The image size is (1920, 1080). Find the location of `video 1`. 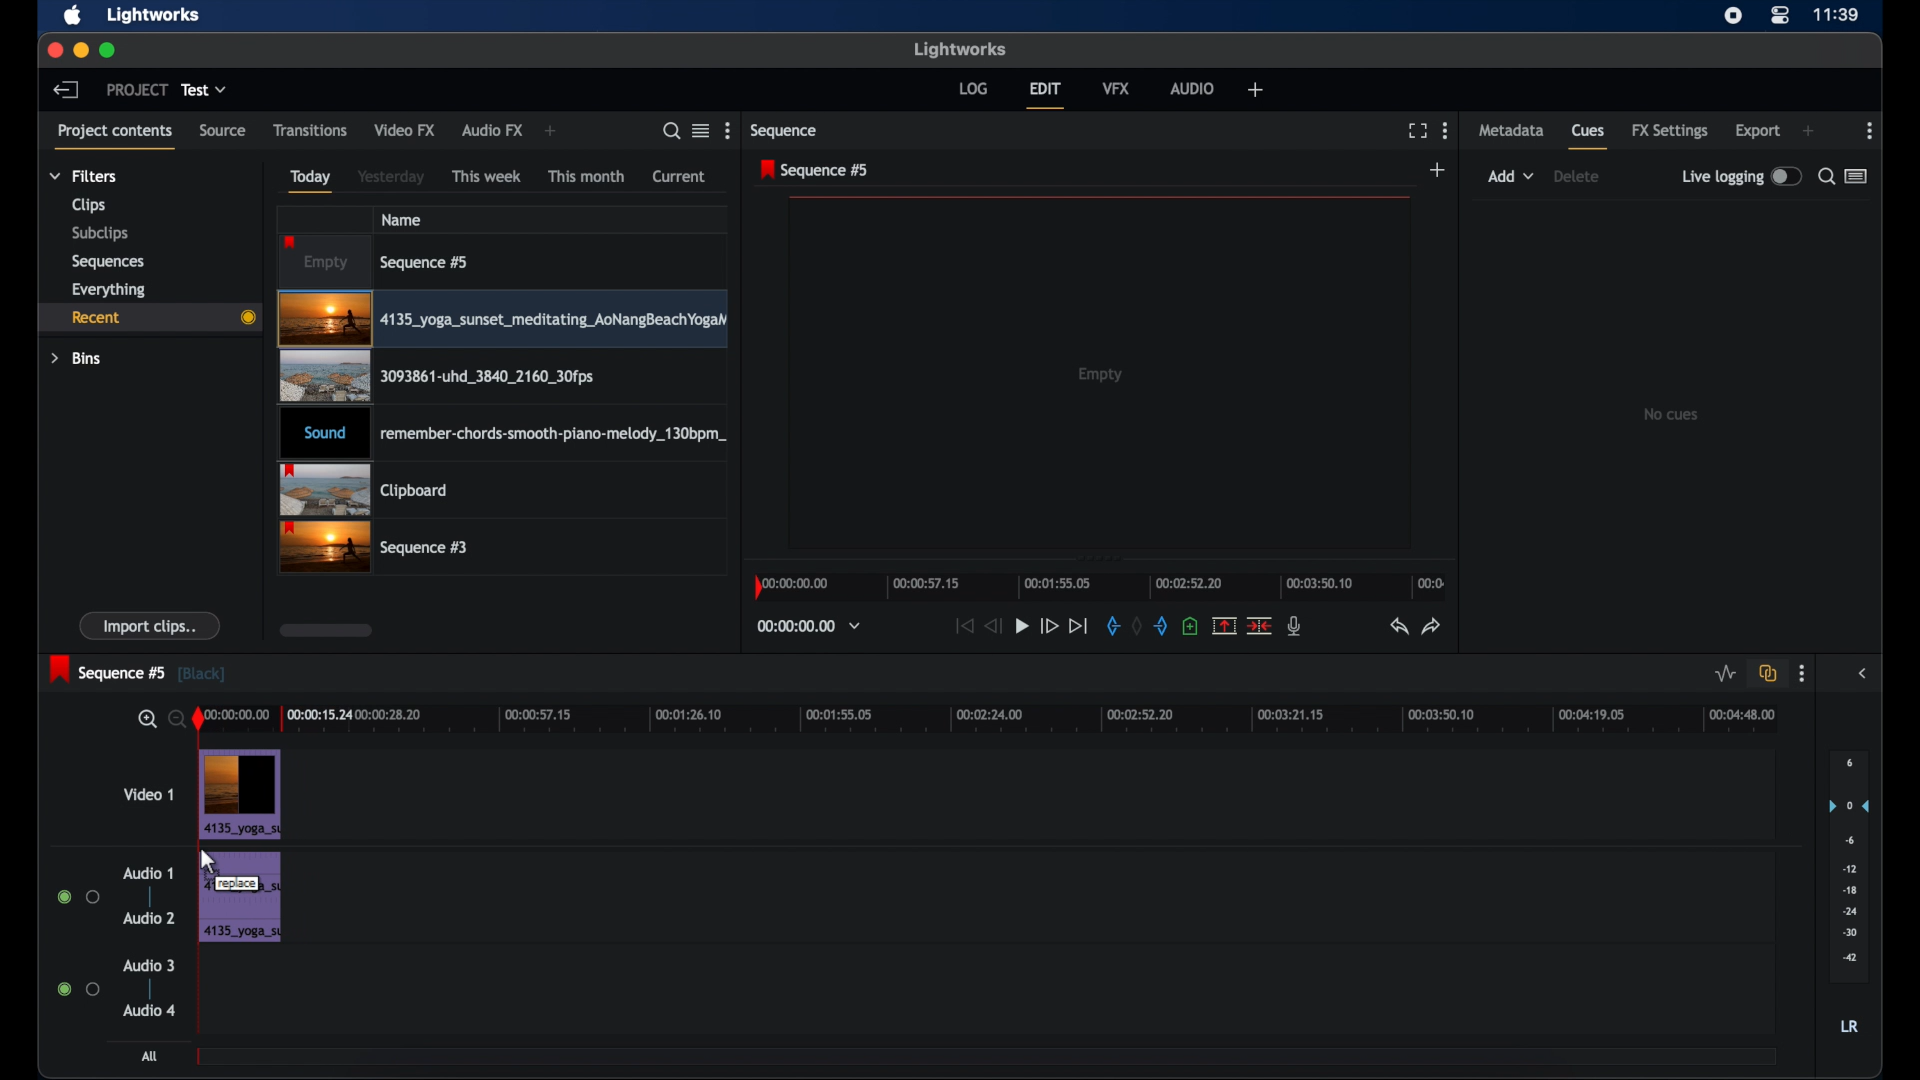

video 1 is located at coordinates (151, 794).